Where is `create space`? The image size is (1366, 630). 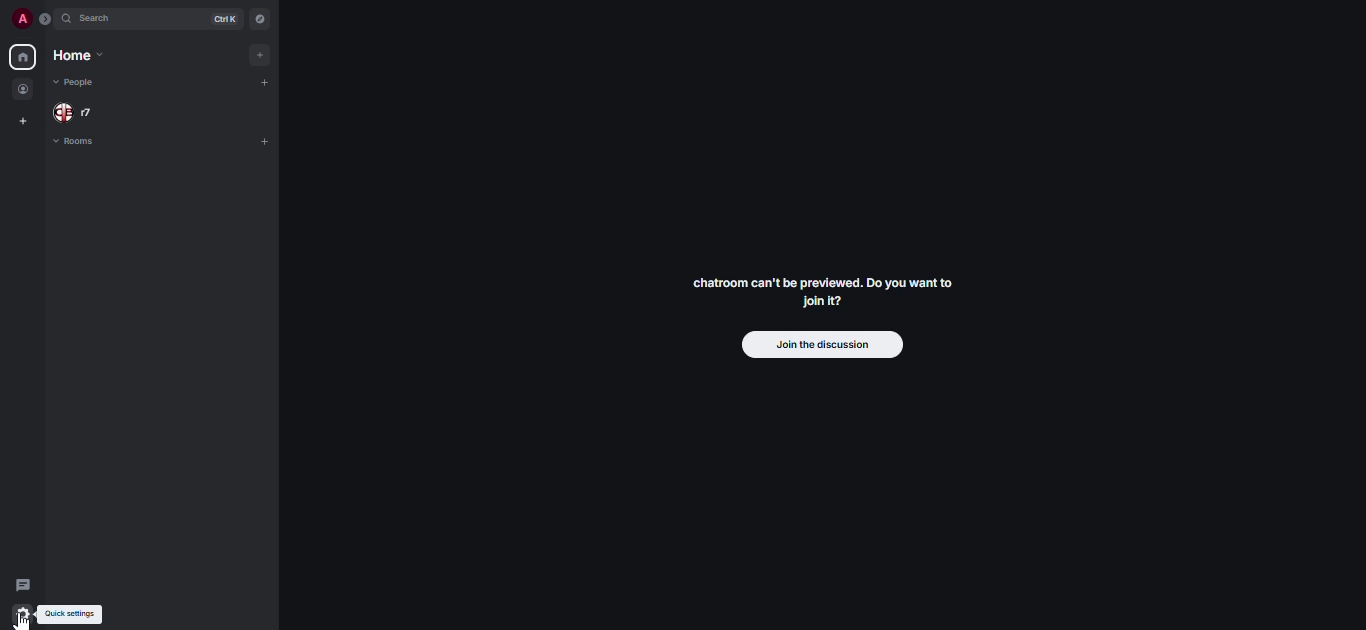
create space is located at coordinates (23, 122).